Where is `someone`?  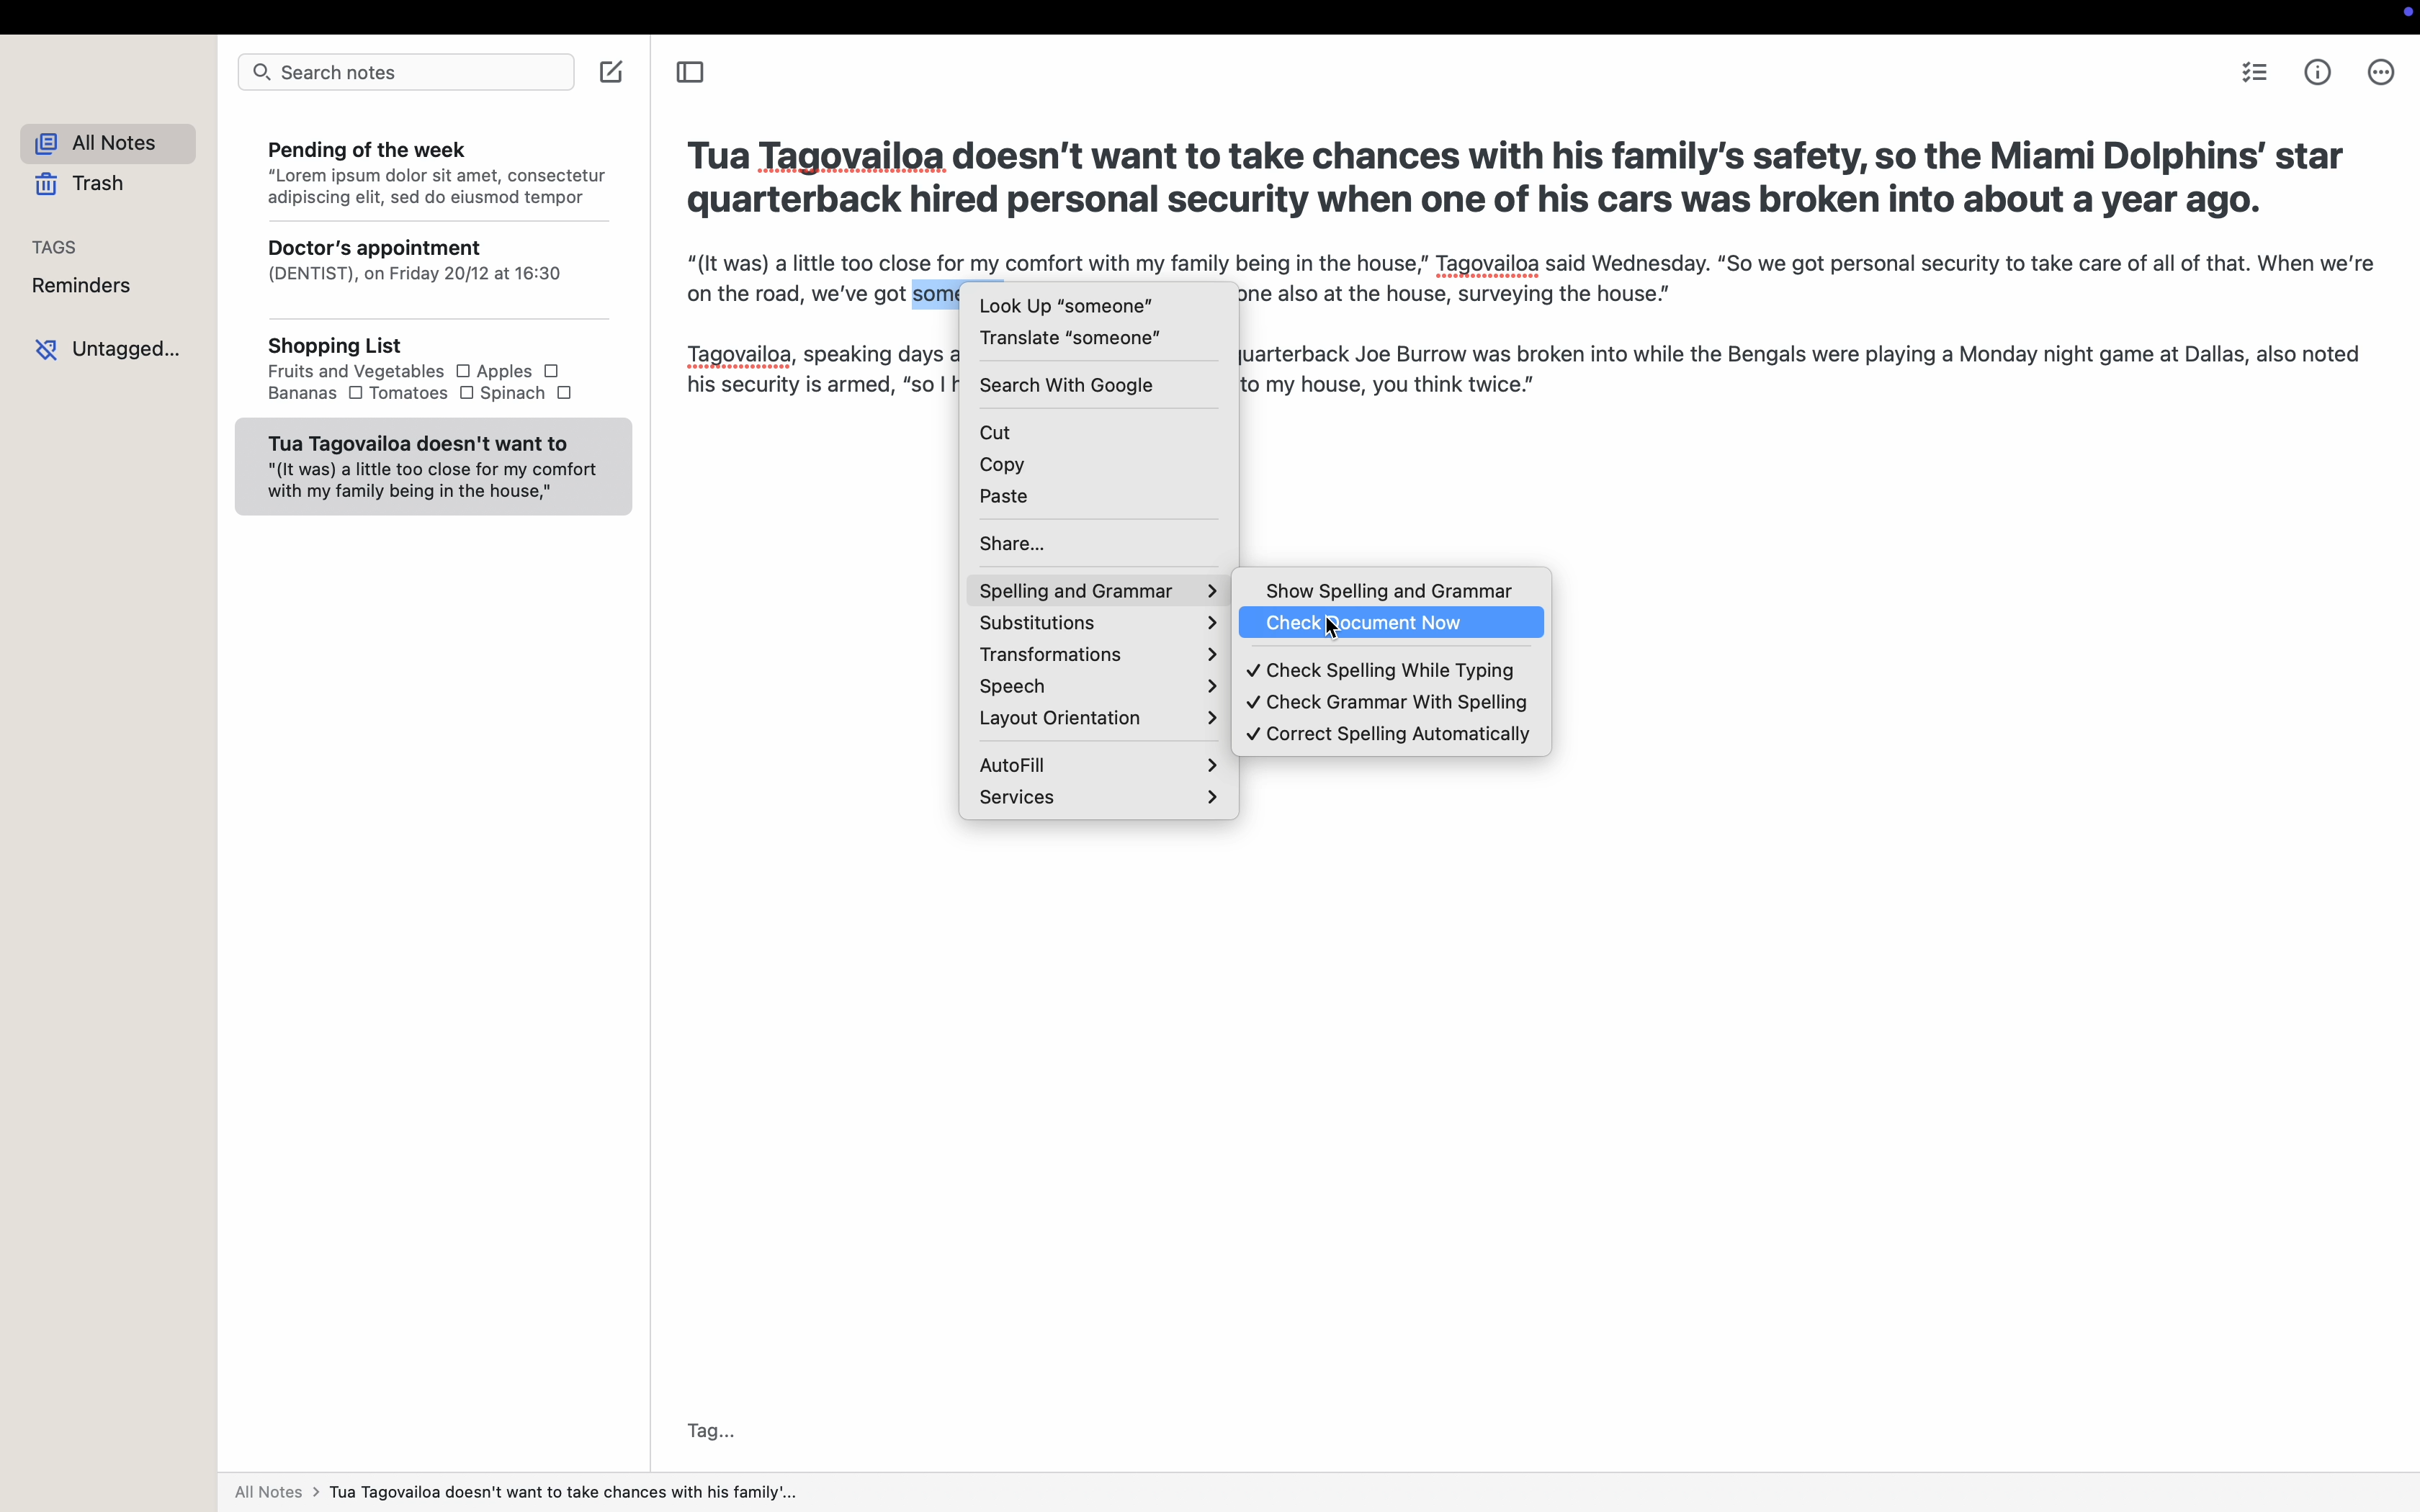 someone is located at coordinates (939, 291).